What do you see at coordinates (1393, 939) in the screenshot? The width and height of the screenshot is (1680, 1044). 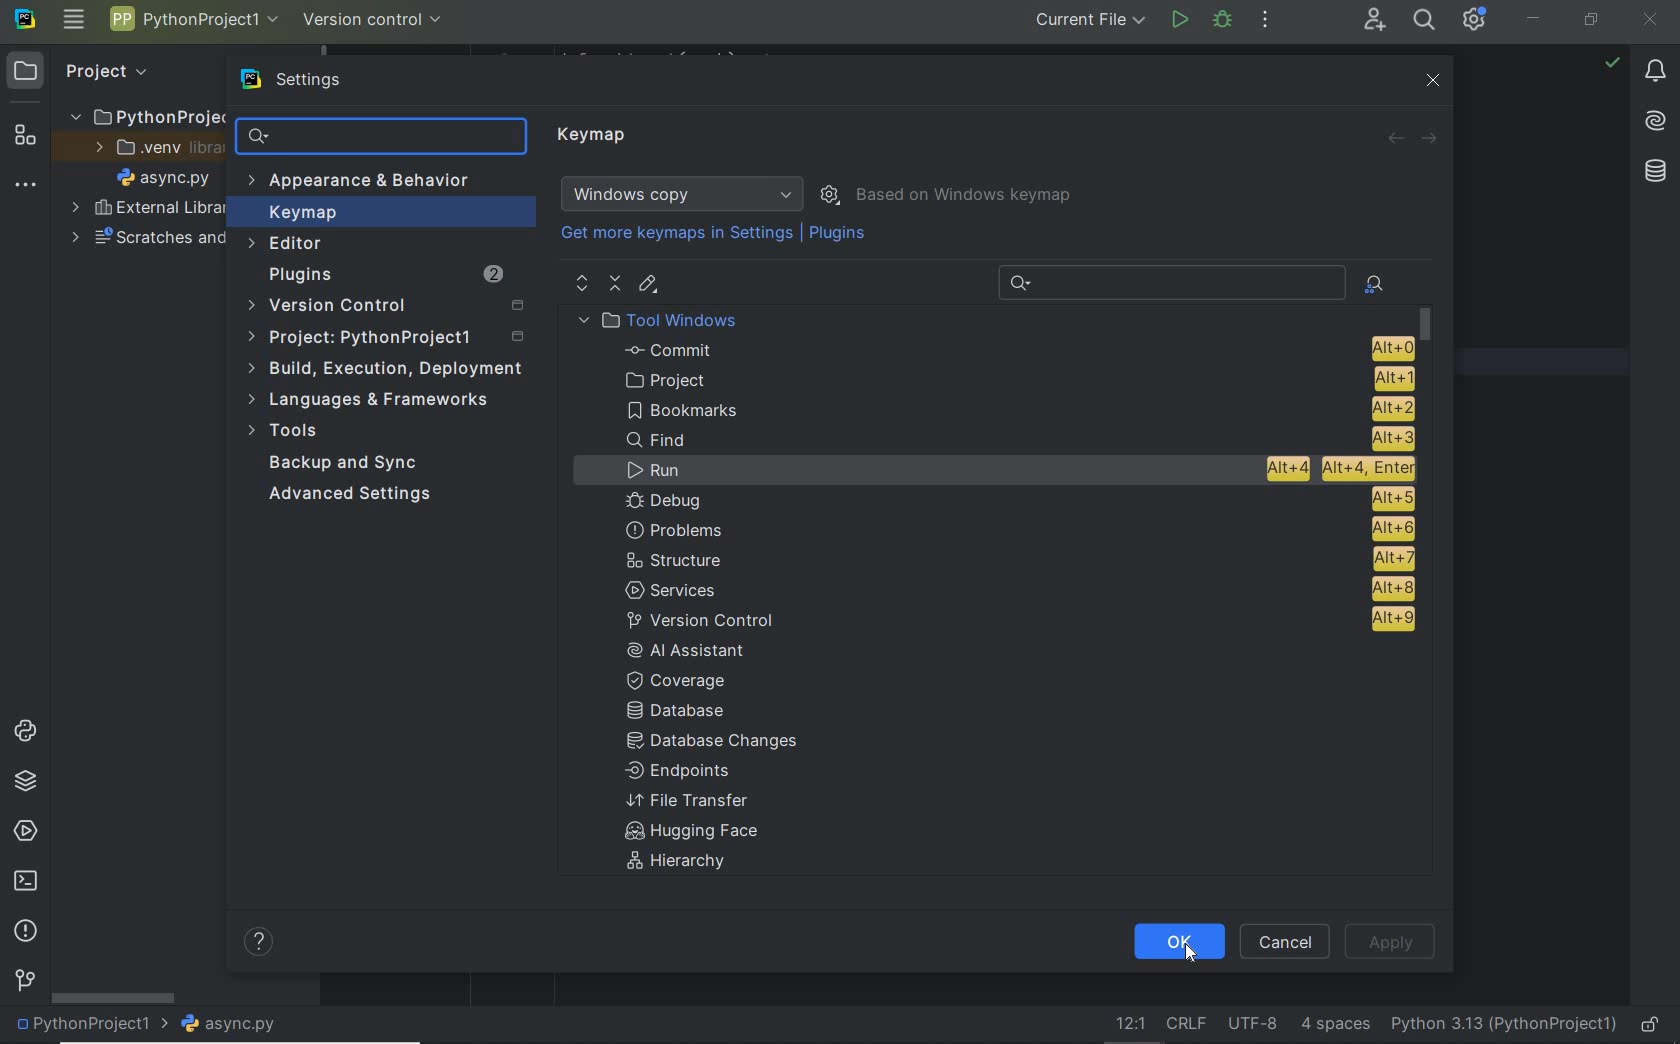 I see `Apply` at bounding box center [1393, 939].